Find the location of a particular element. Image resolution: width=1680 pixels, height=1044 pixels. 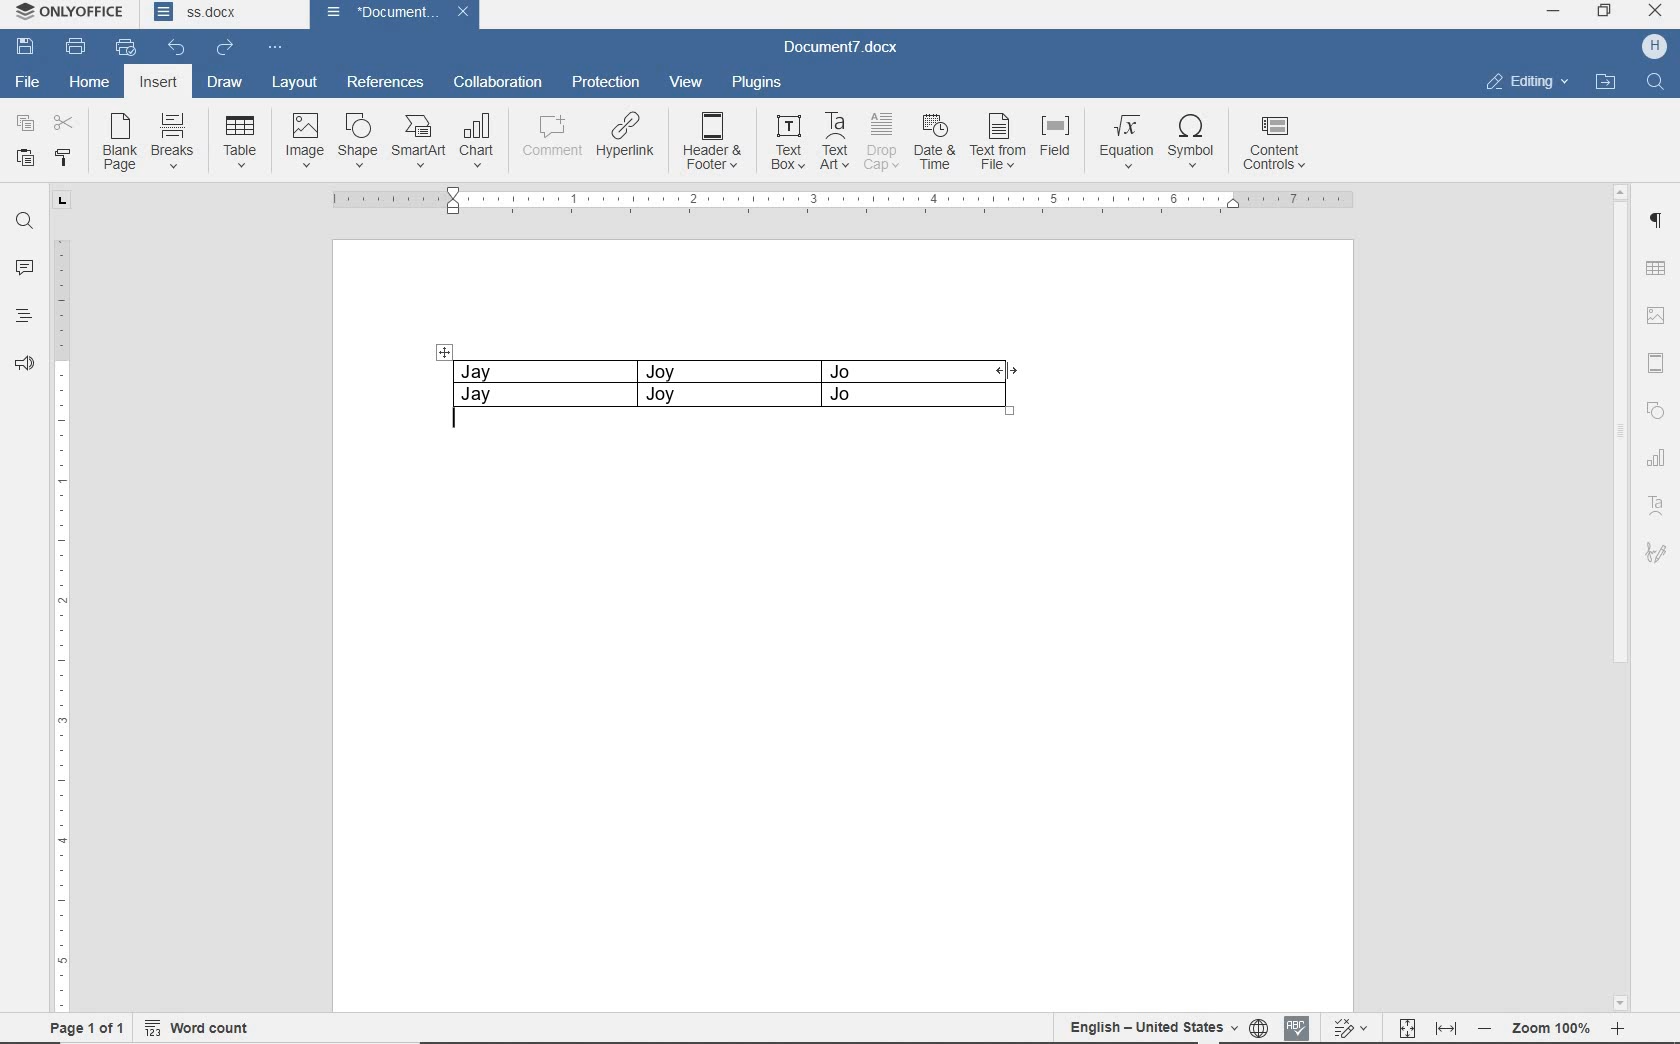

FIT TO PAGE is located at coordinates (1408, 1025).